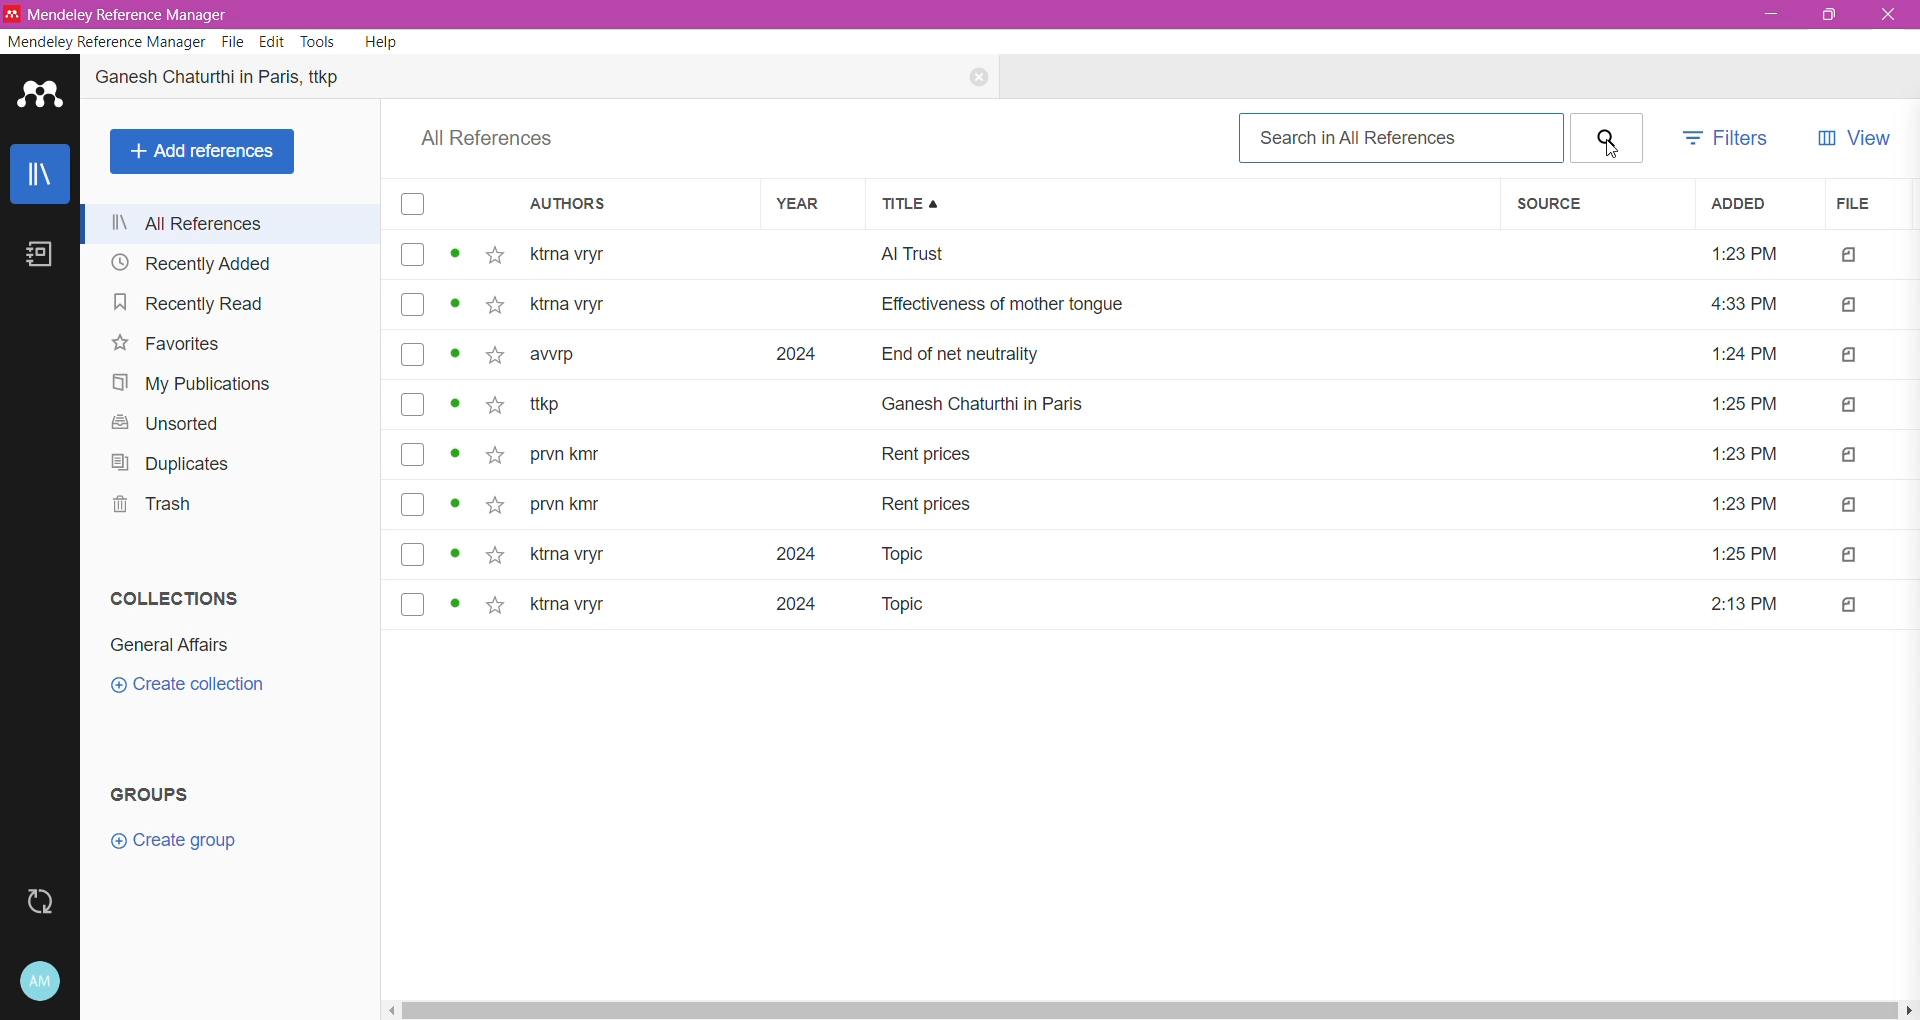  What do you see at coordinates (414, 355) in the screenshot?
I see `select reference ` at bounding box center [414, 355].